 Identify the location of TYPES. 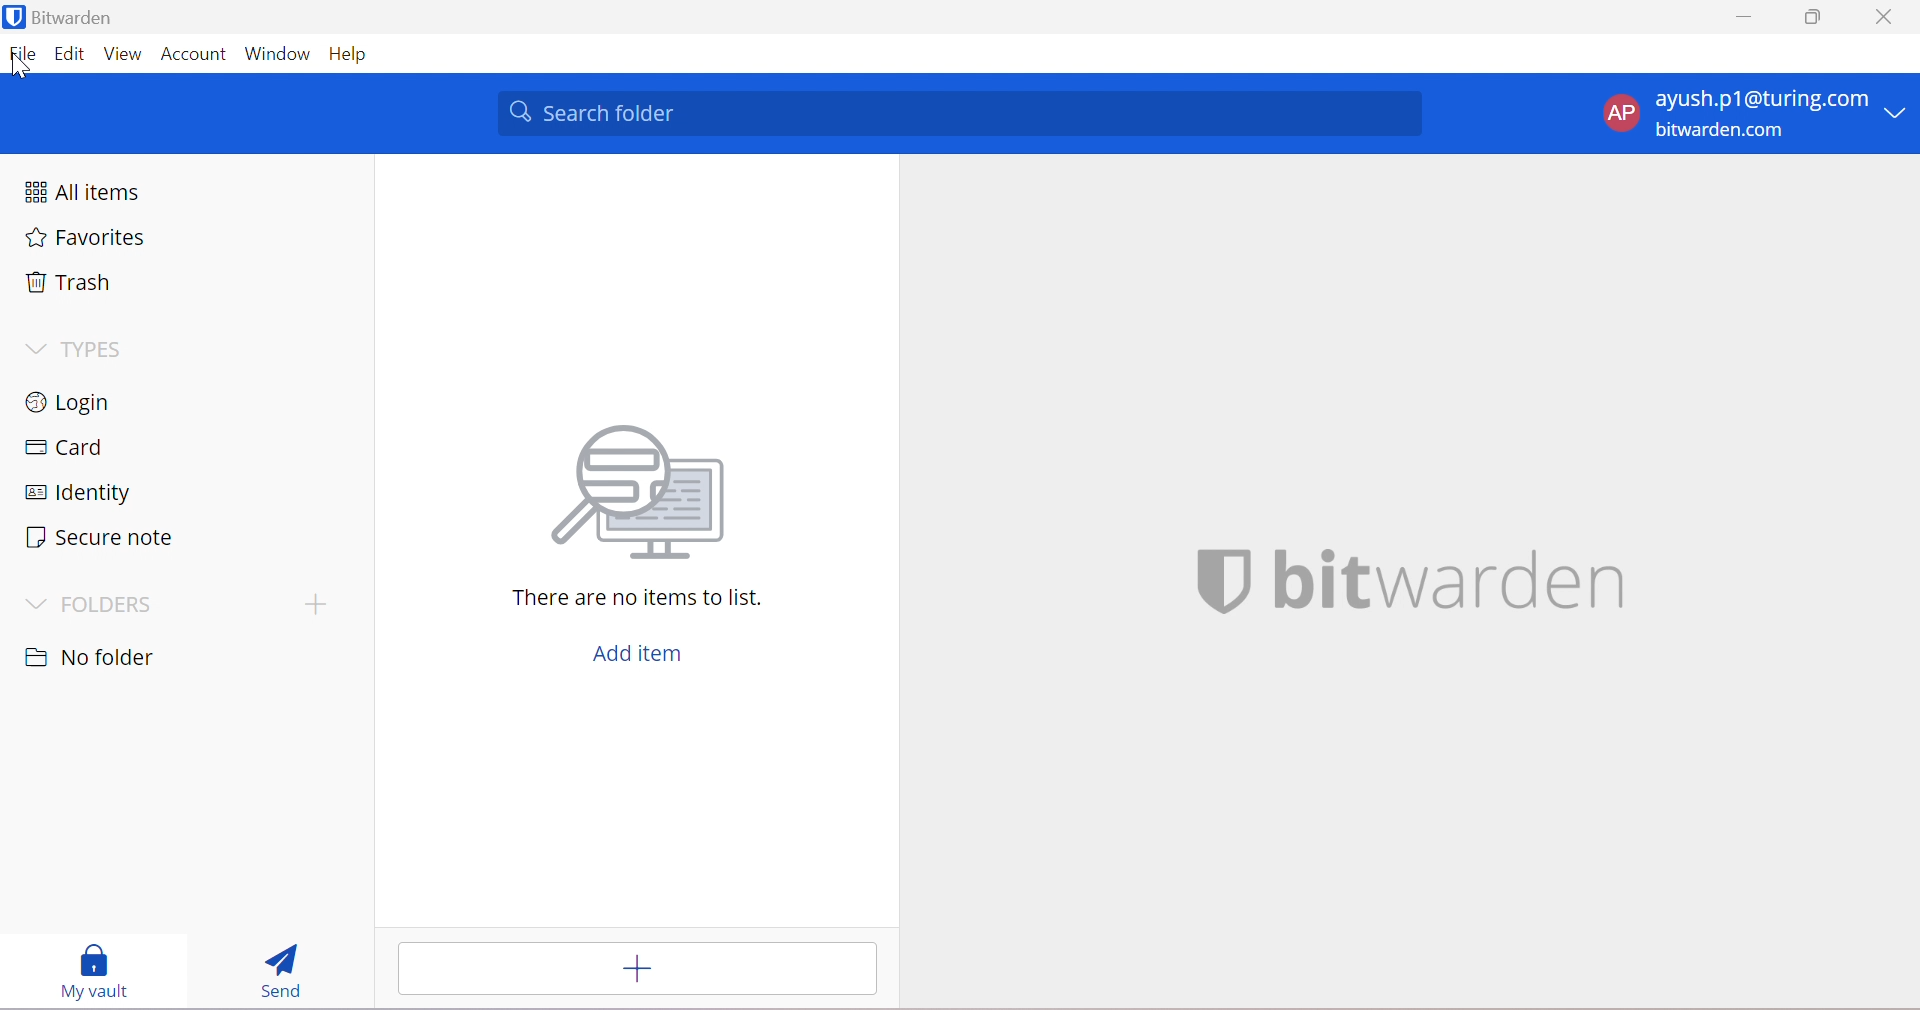
(99, 351).